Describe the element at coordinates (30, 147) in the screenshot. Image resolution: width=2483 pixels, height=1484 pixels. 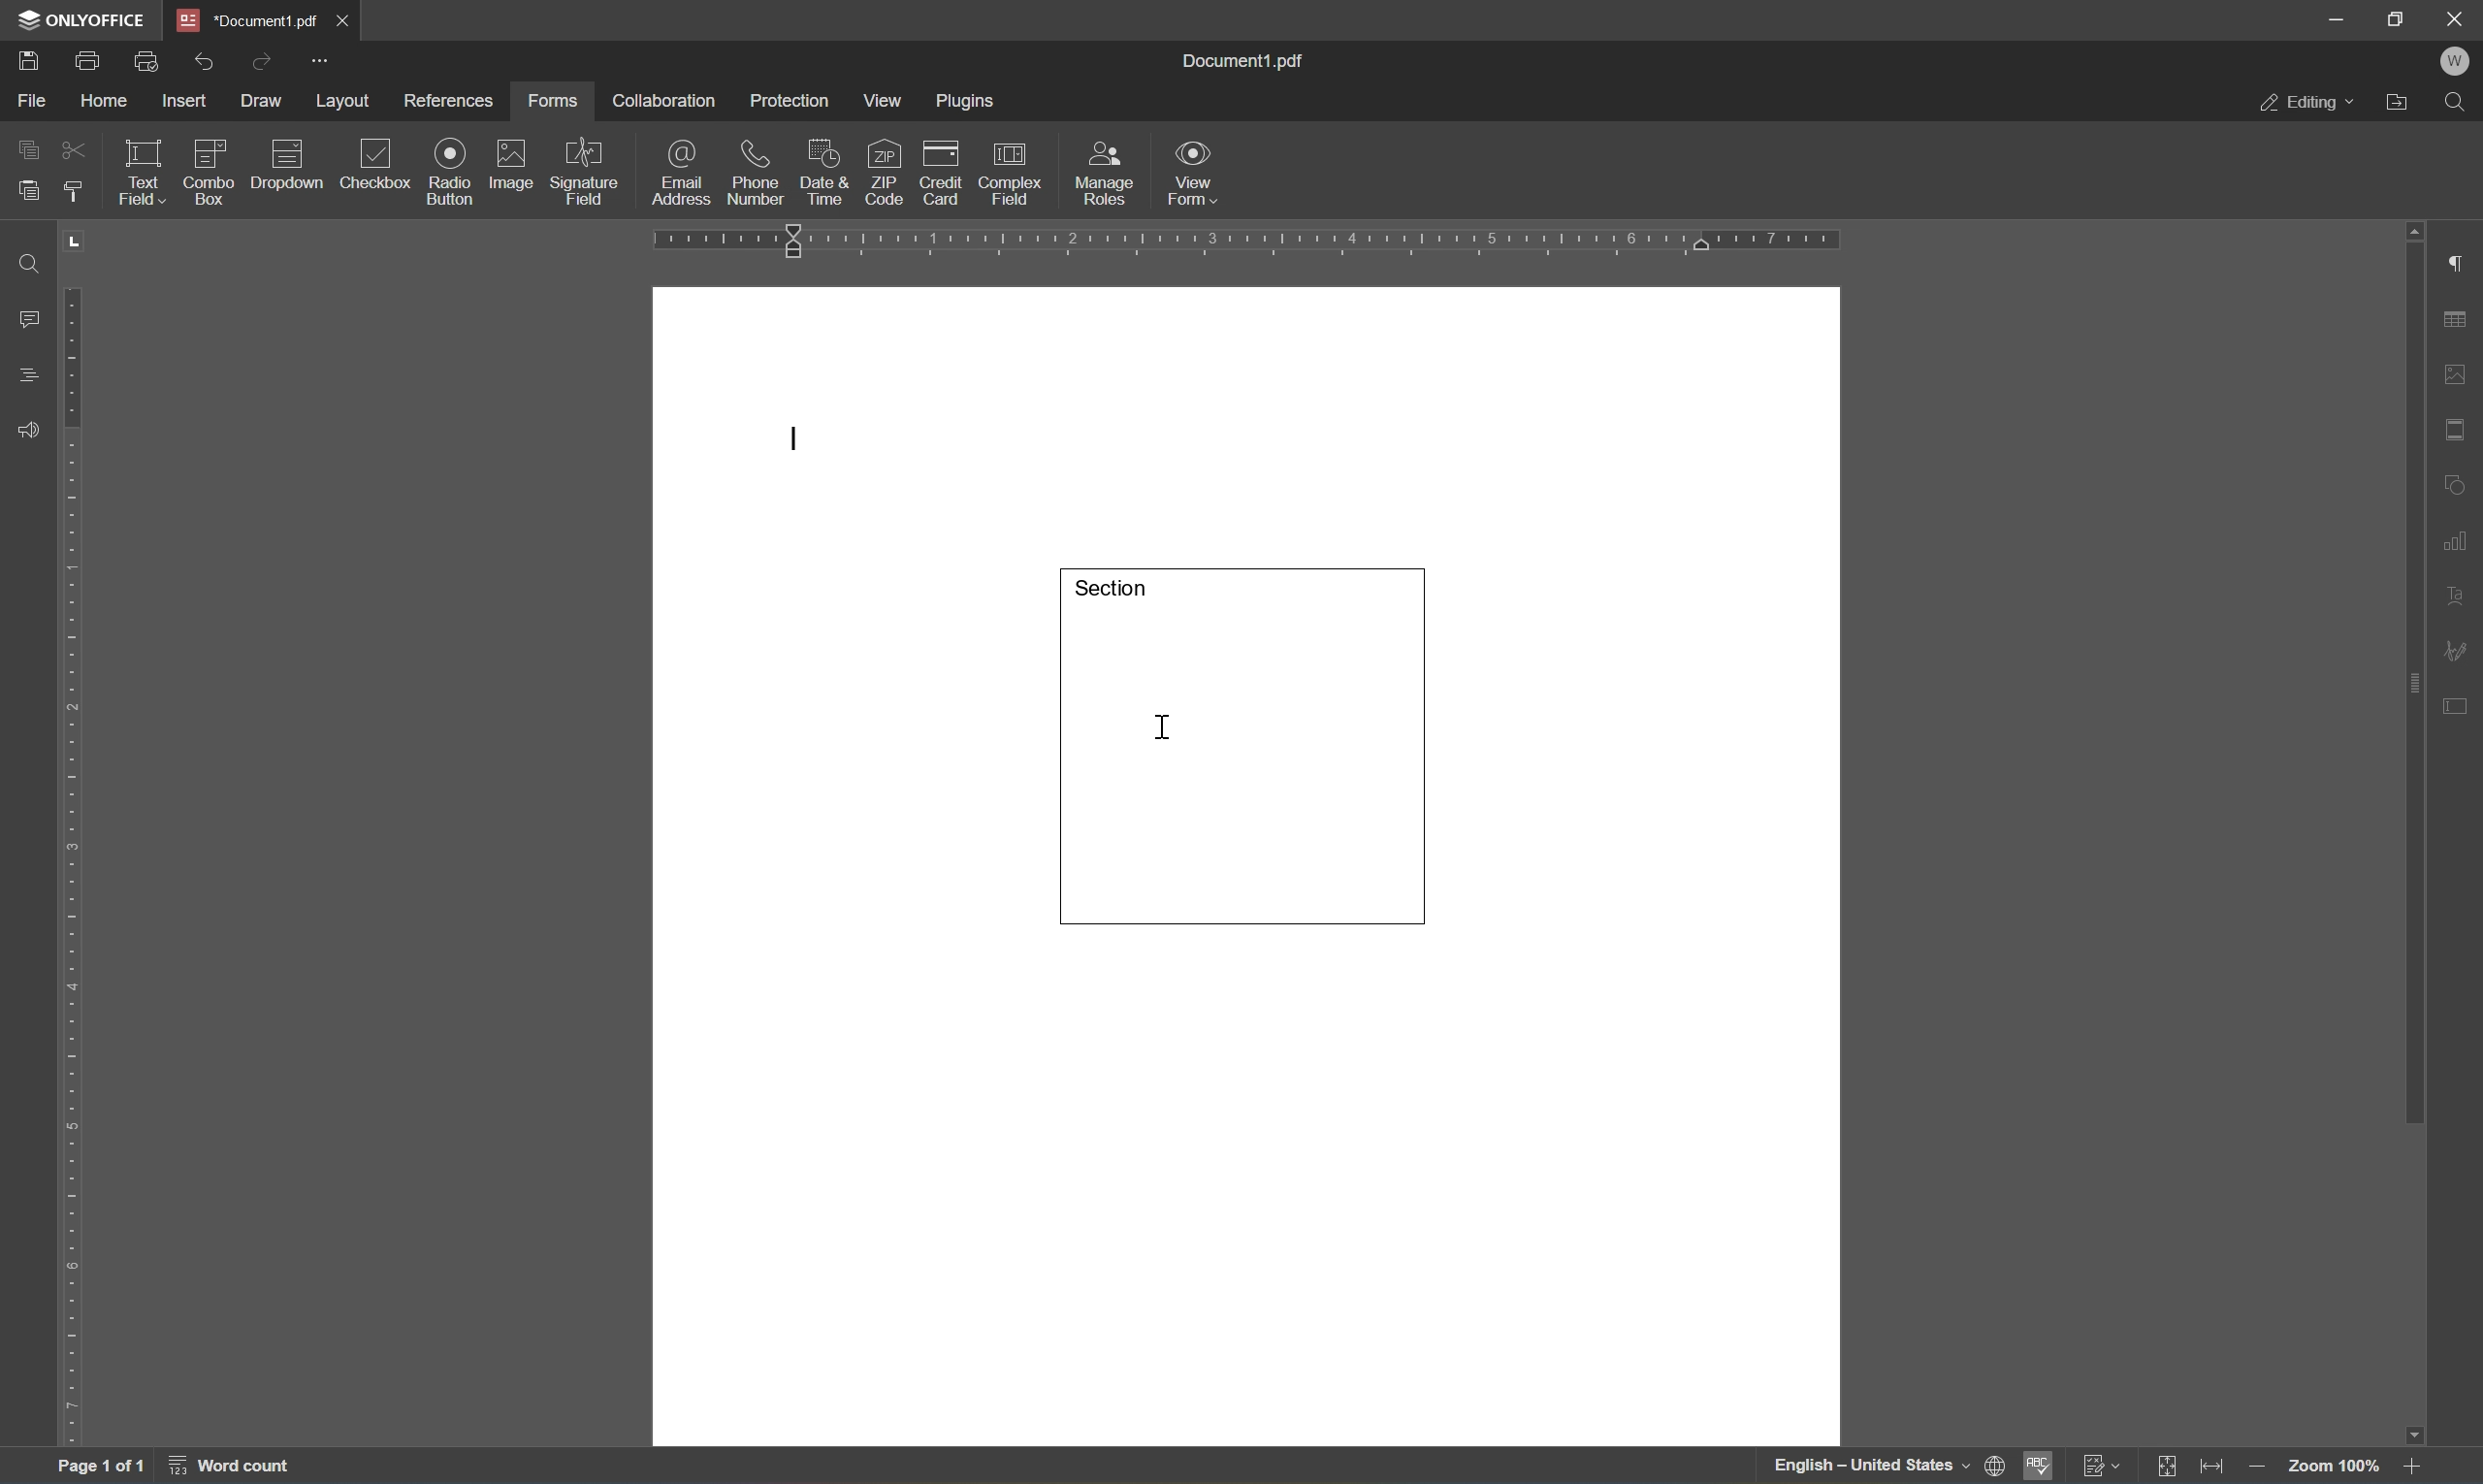
I see `copy` at that location.